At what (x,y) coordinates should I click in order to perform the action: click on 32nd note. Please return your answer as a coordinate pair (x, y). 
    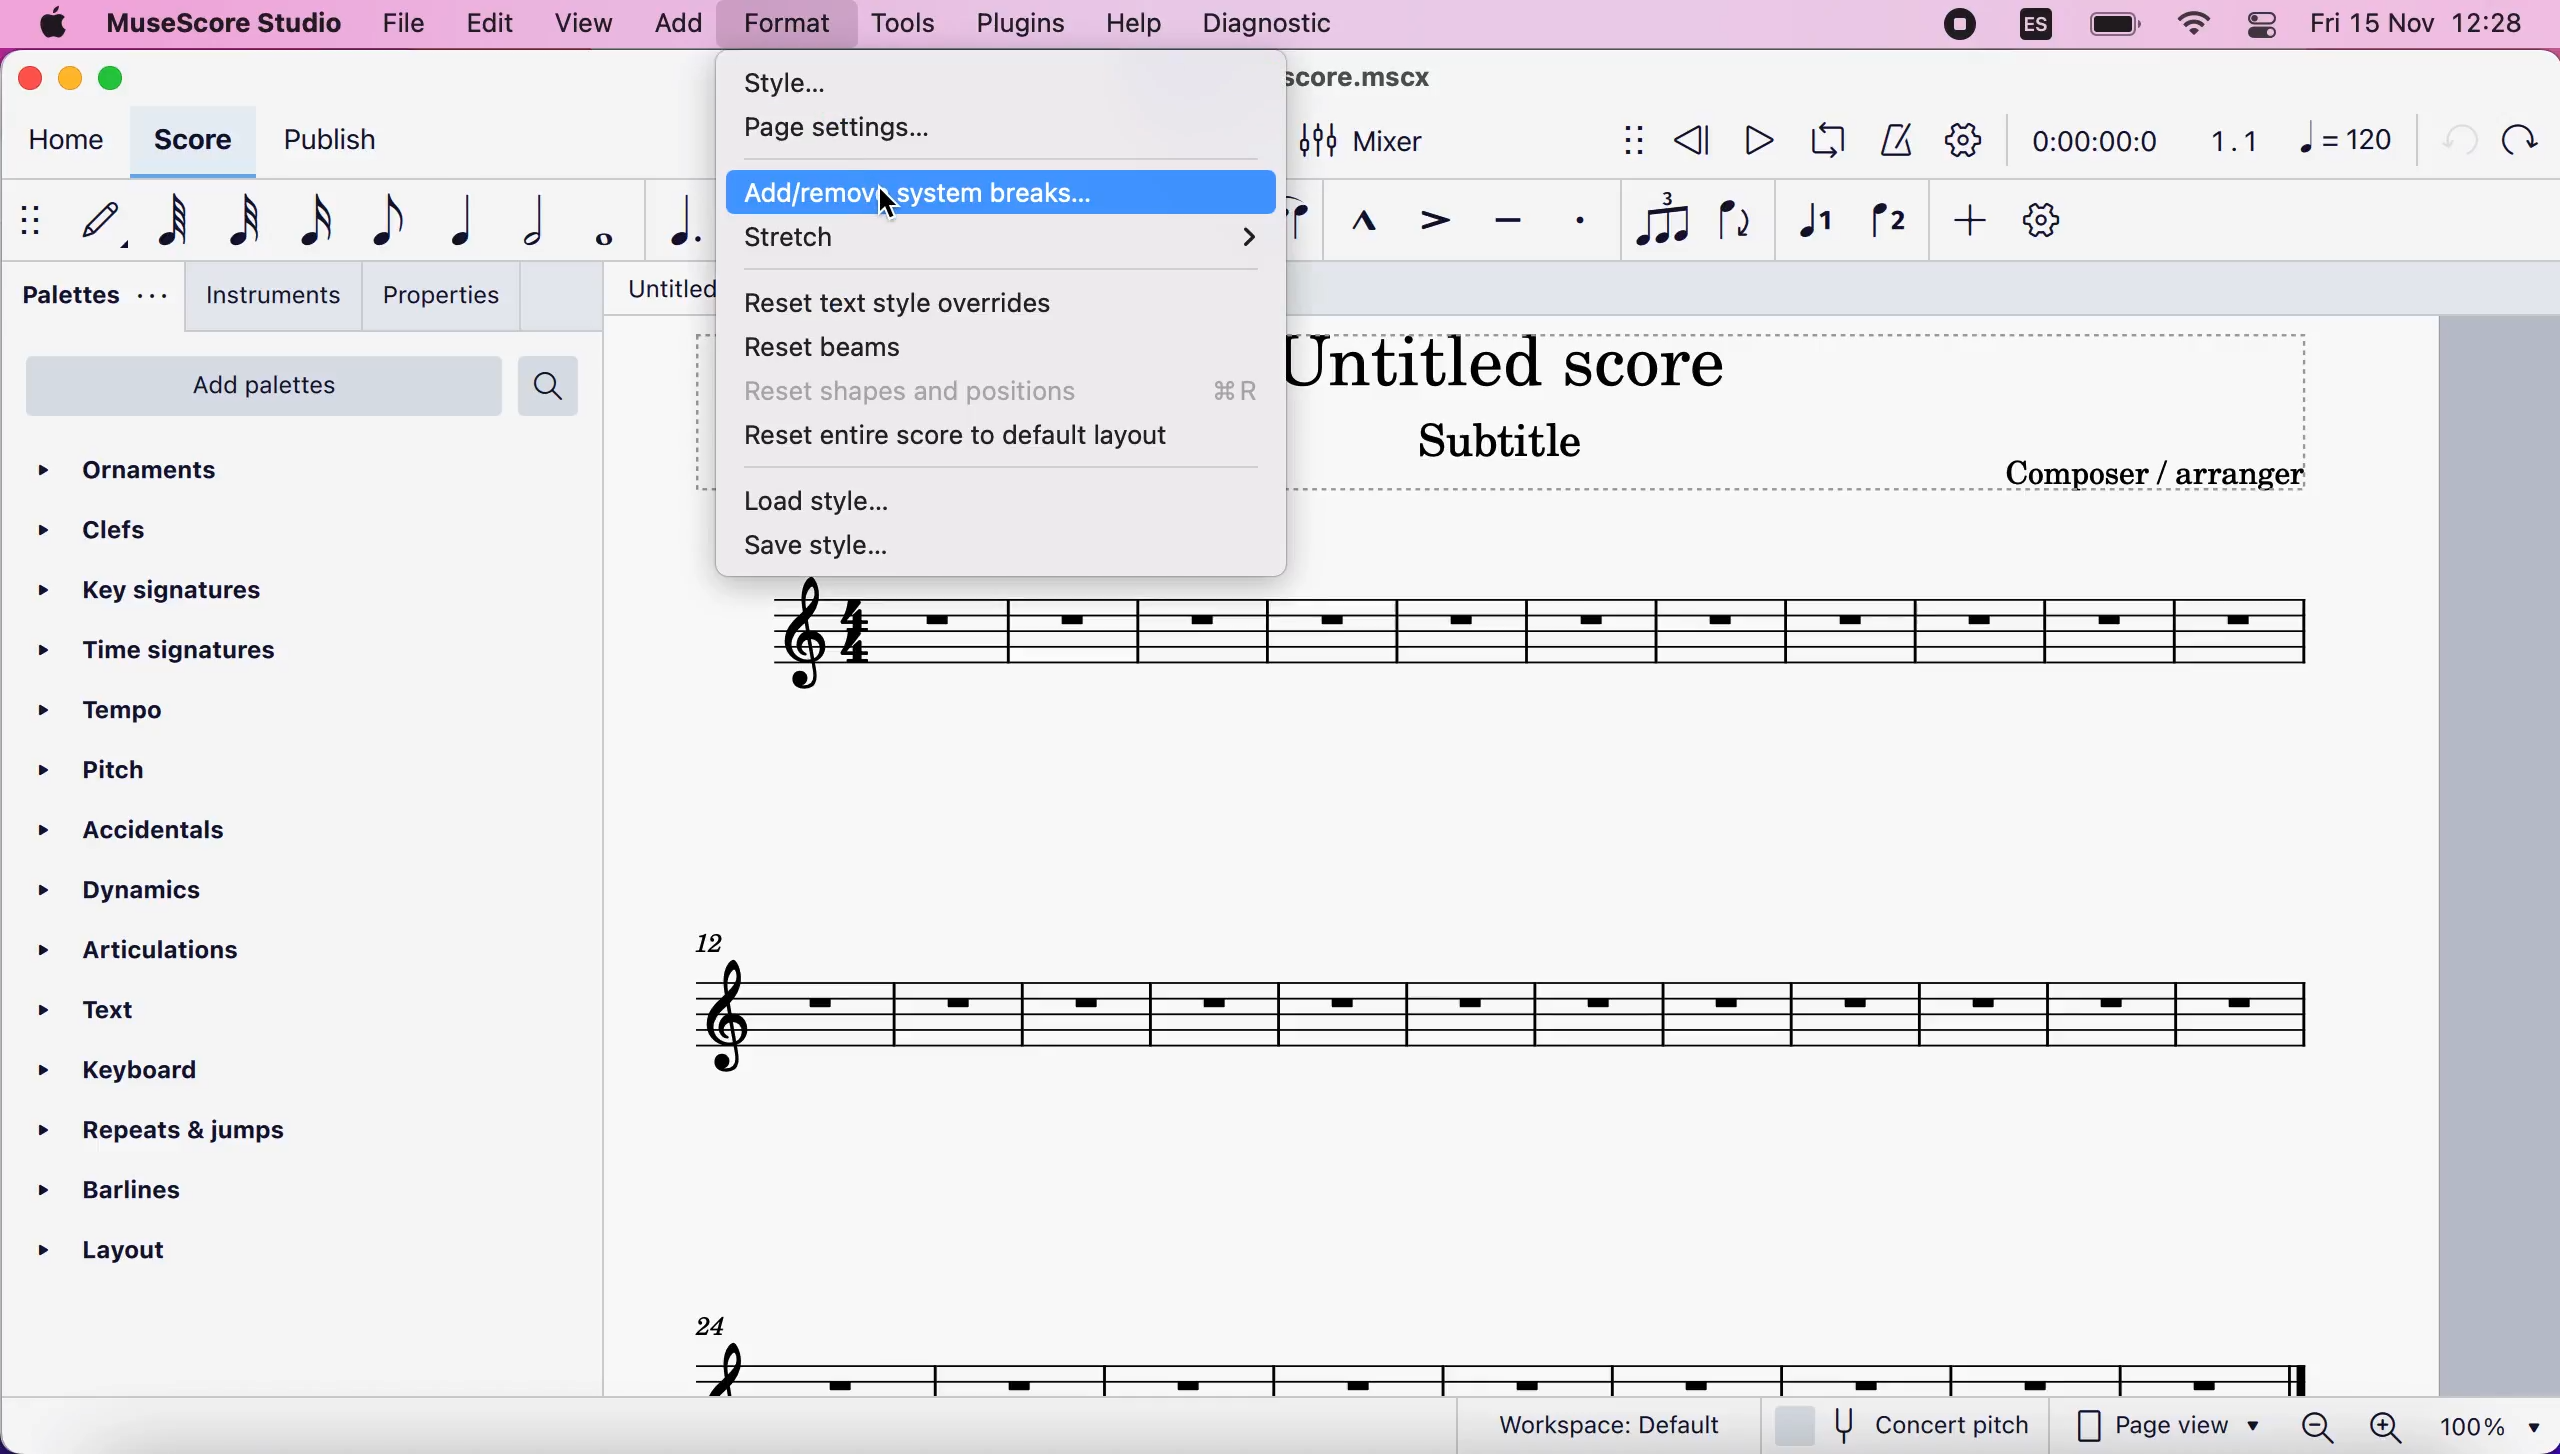
    Looking at the image, I should click on (246, 220).